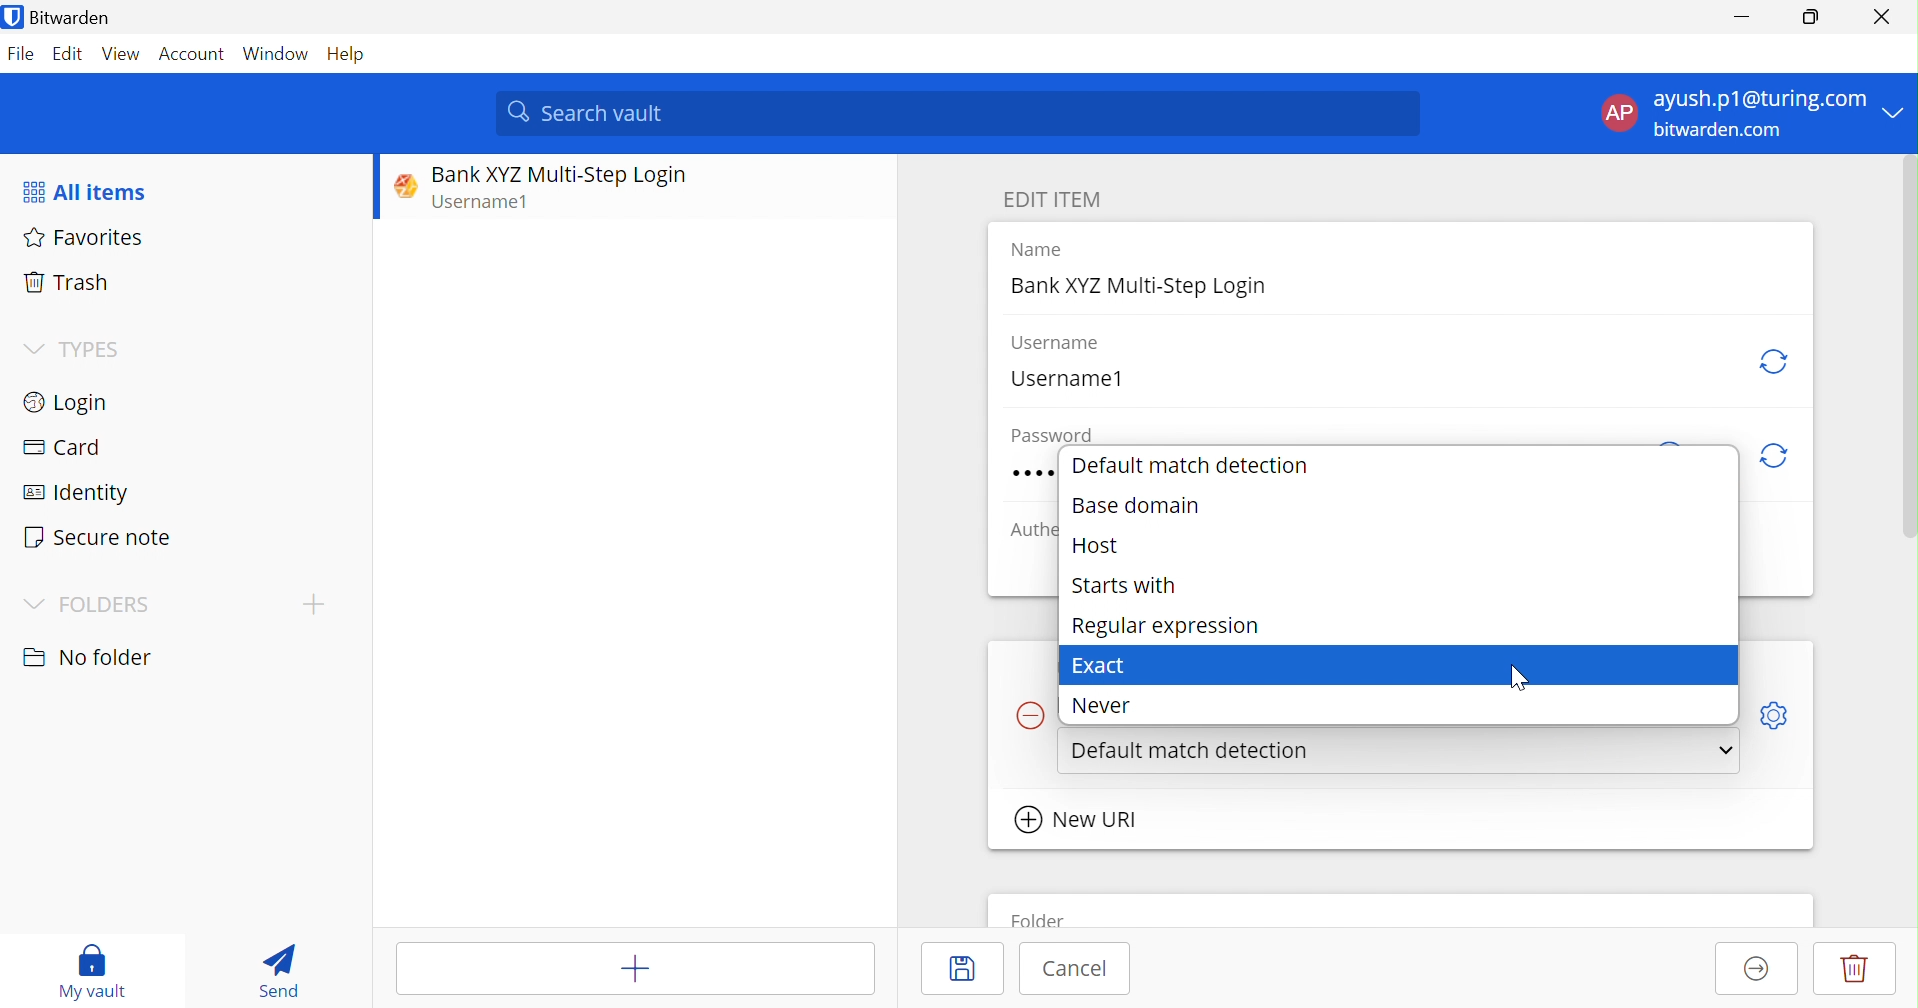 This screenshot has width=1918, height=1008. Describe the element at coordinates (88, 238) in the screenshot. I see `Favorites` at that location.